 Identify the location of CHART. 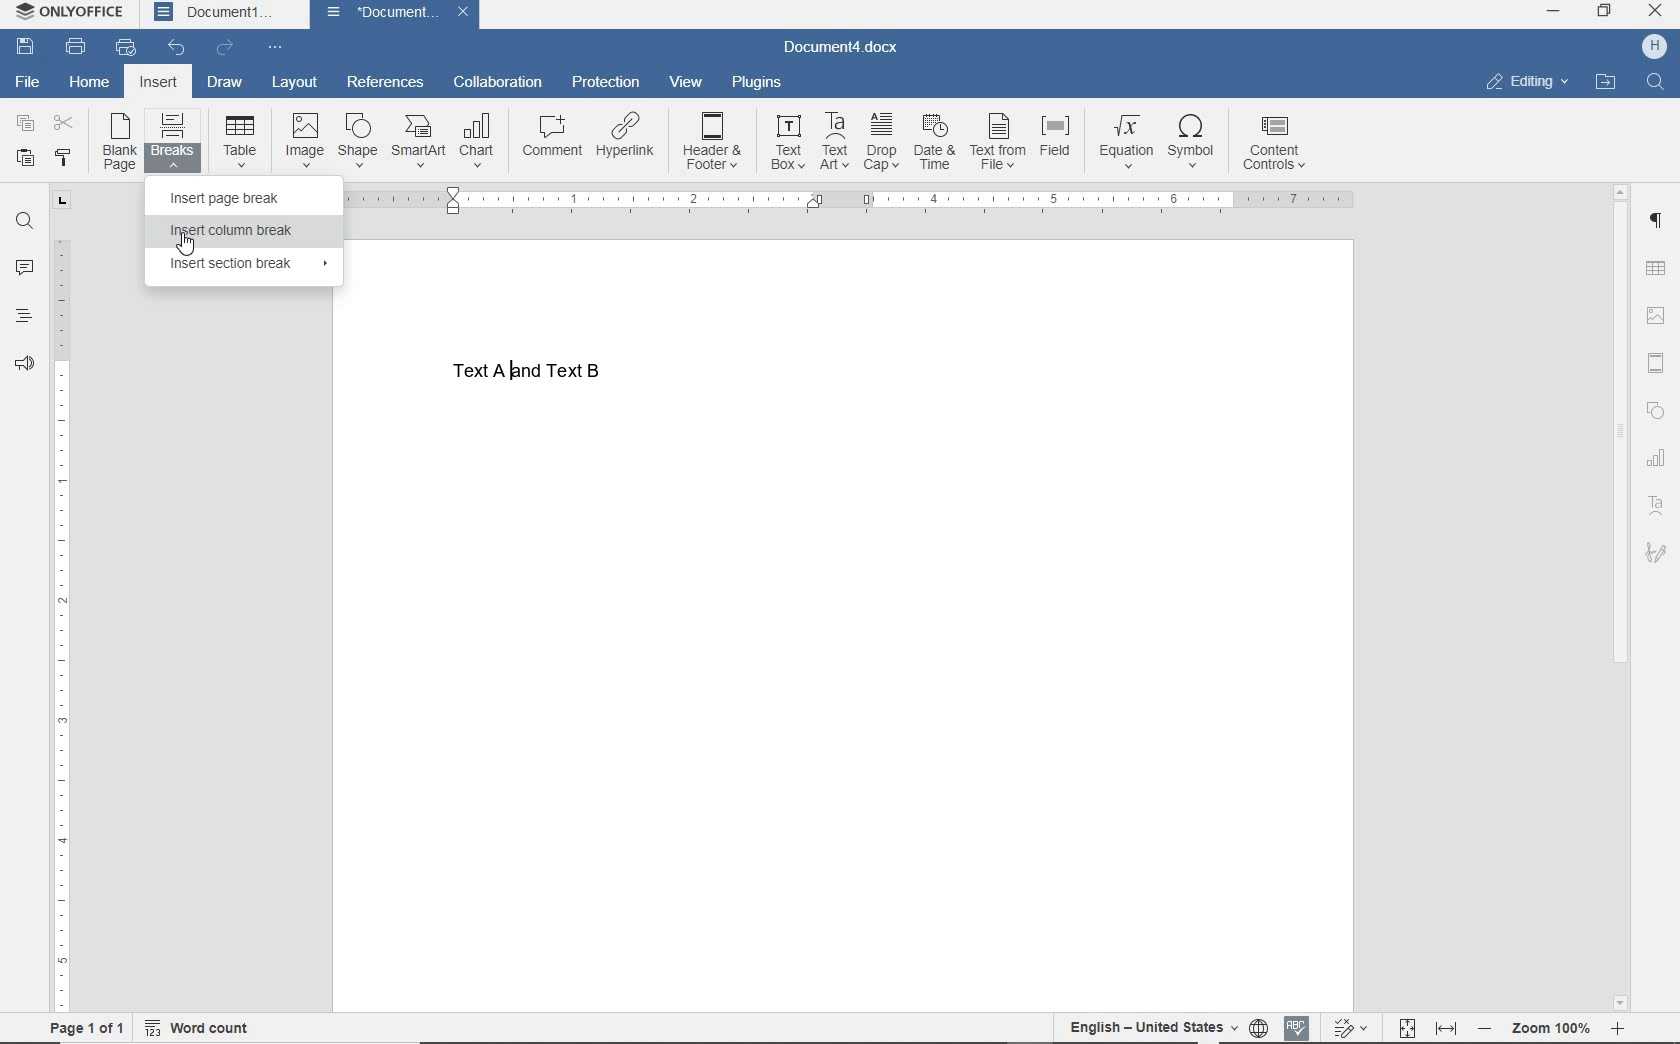
(1656, 457).